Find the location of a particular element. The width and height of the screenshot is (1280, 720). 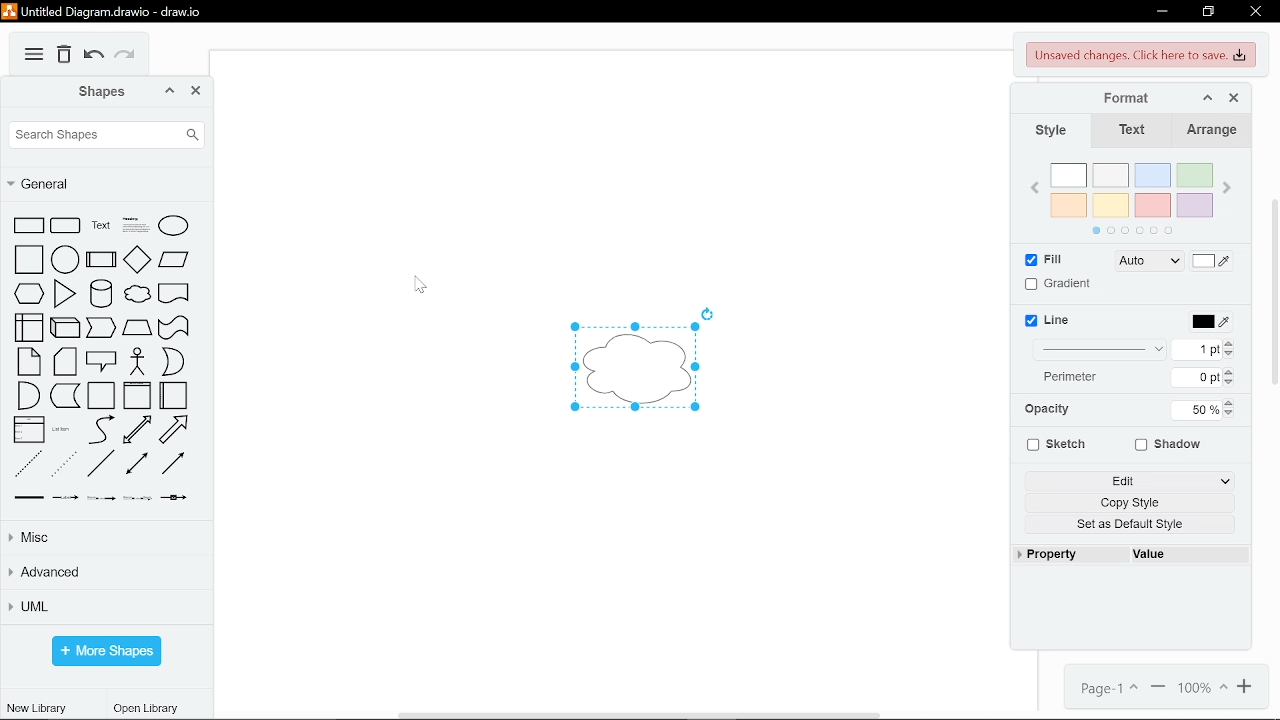

rectangle is located at coordinates (30, 227).